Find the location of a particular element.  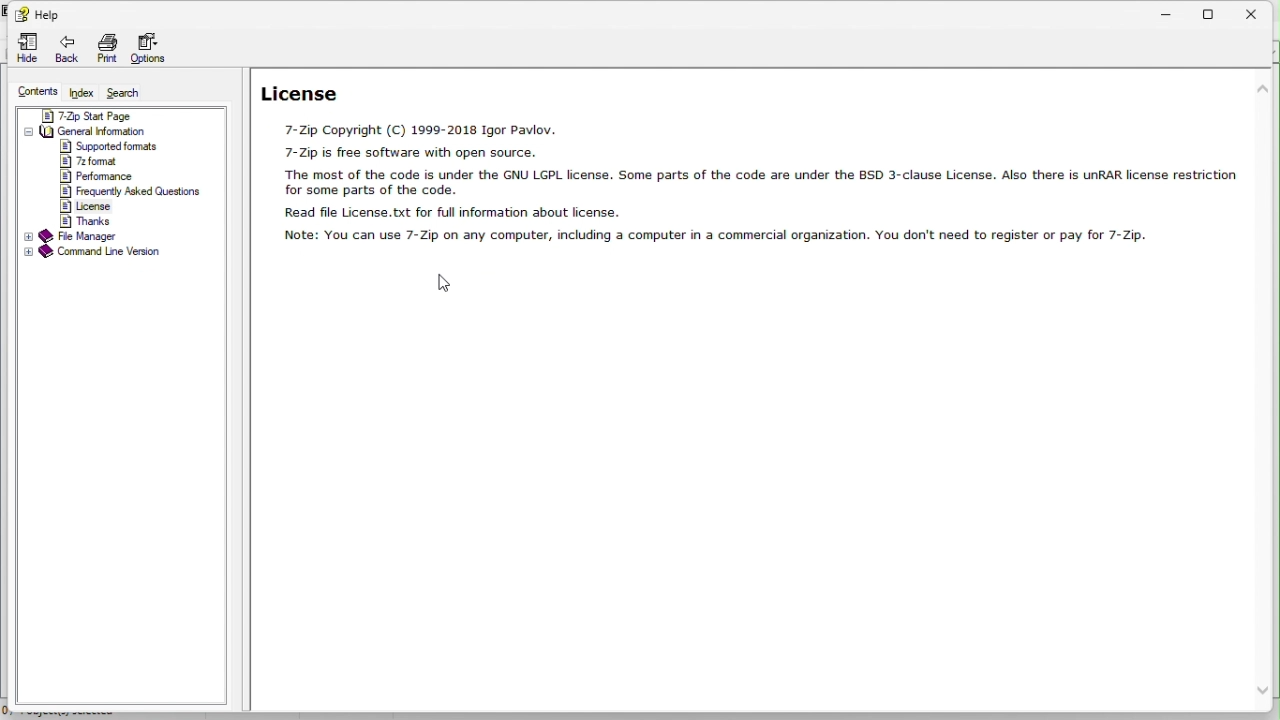

supported formats is located at coordinates (111, 146).